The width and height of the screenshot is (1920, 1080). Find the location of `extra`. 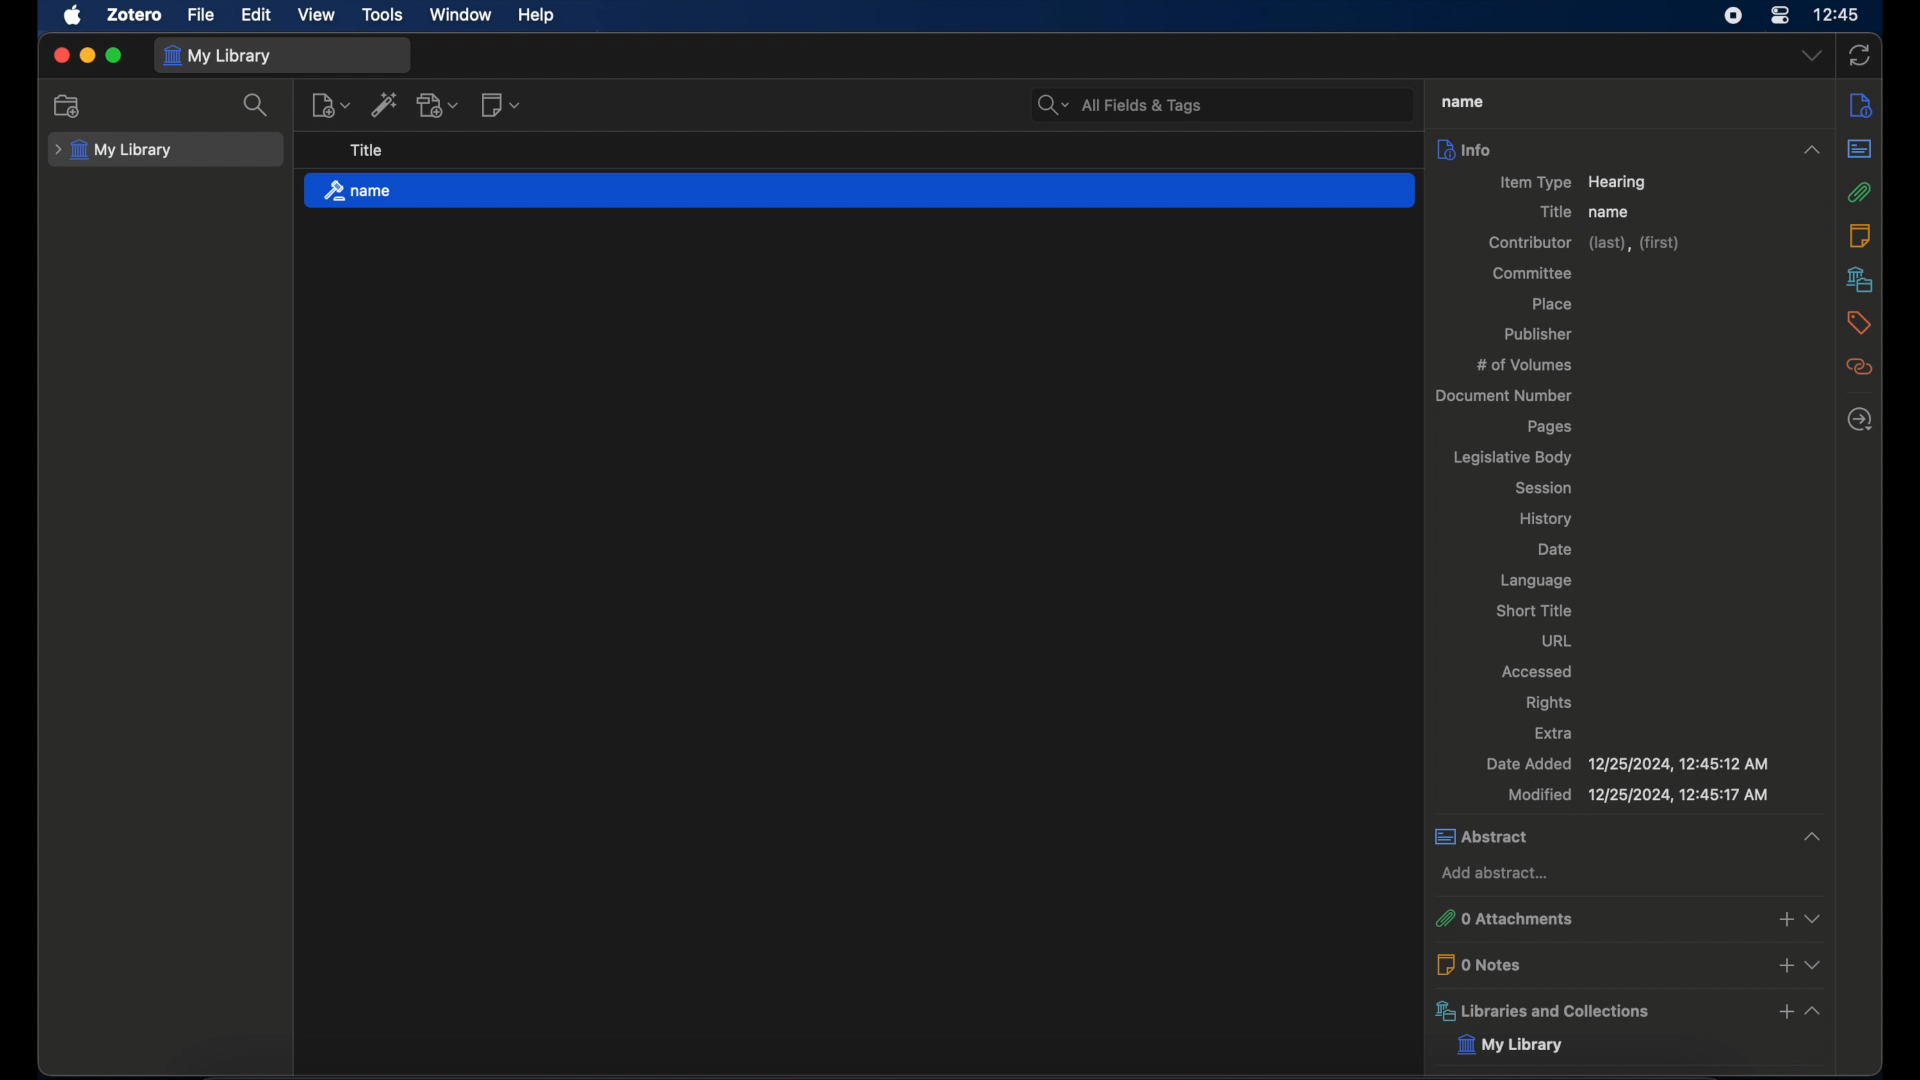

extra is located at coordinates (1555, 732).